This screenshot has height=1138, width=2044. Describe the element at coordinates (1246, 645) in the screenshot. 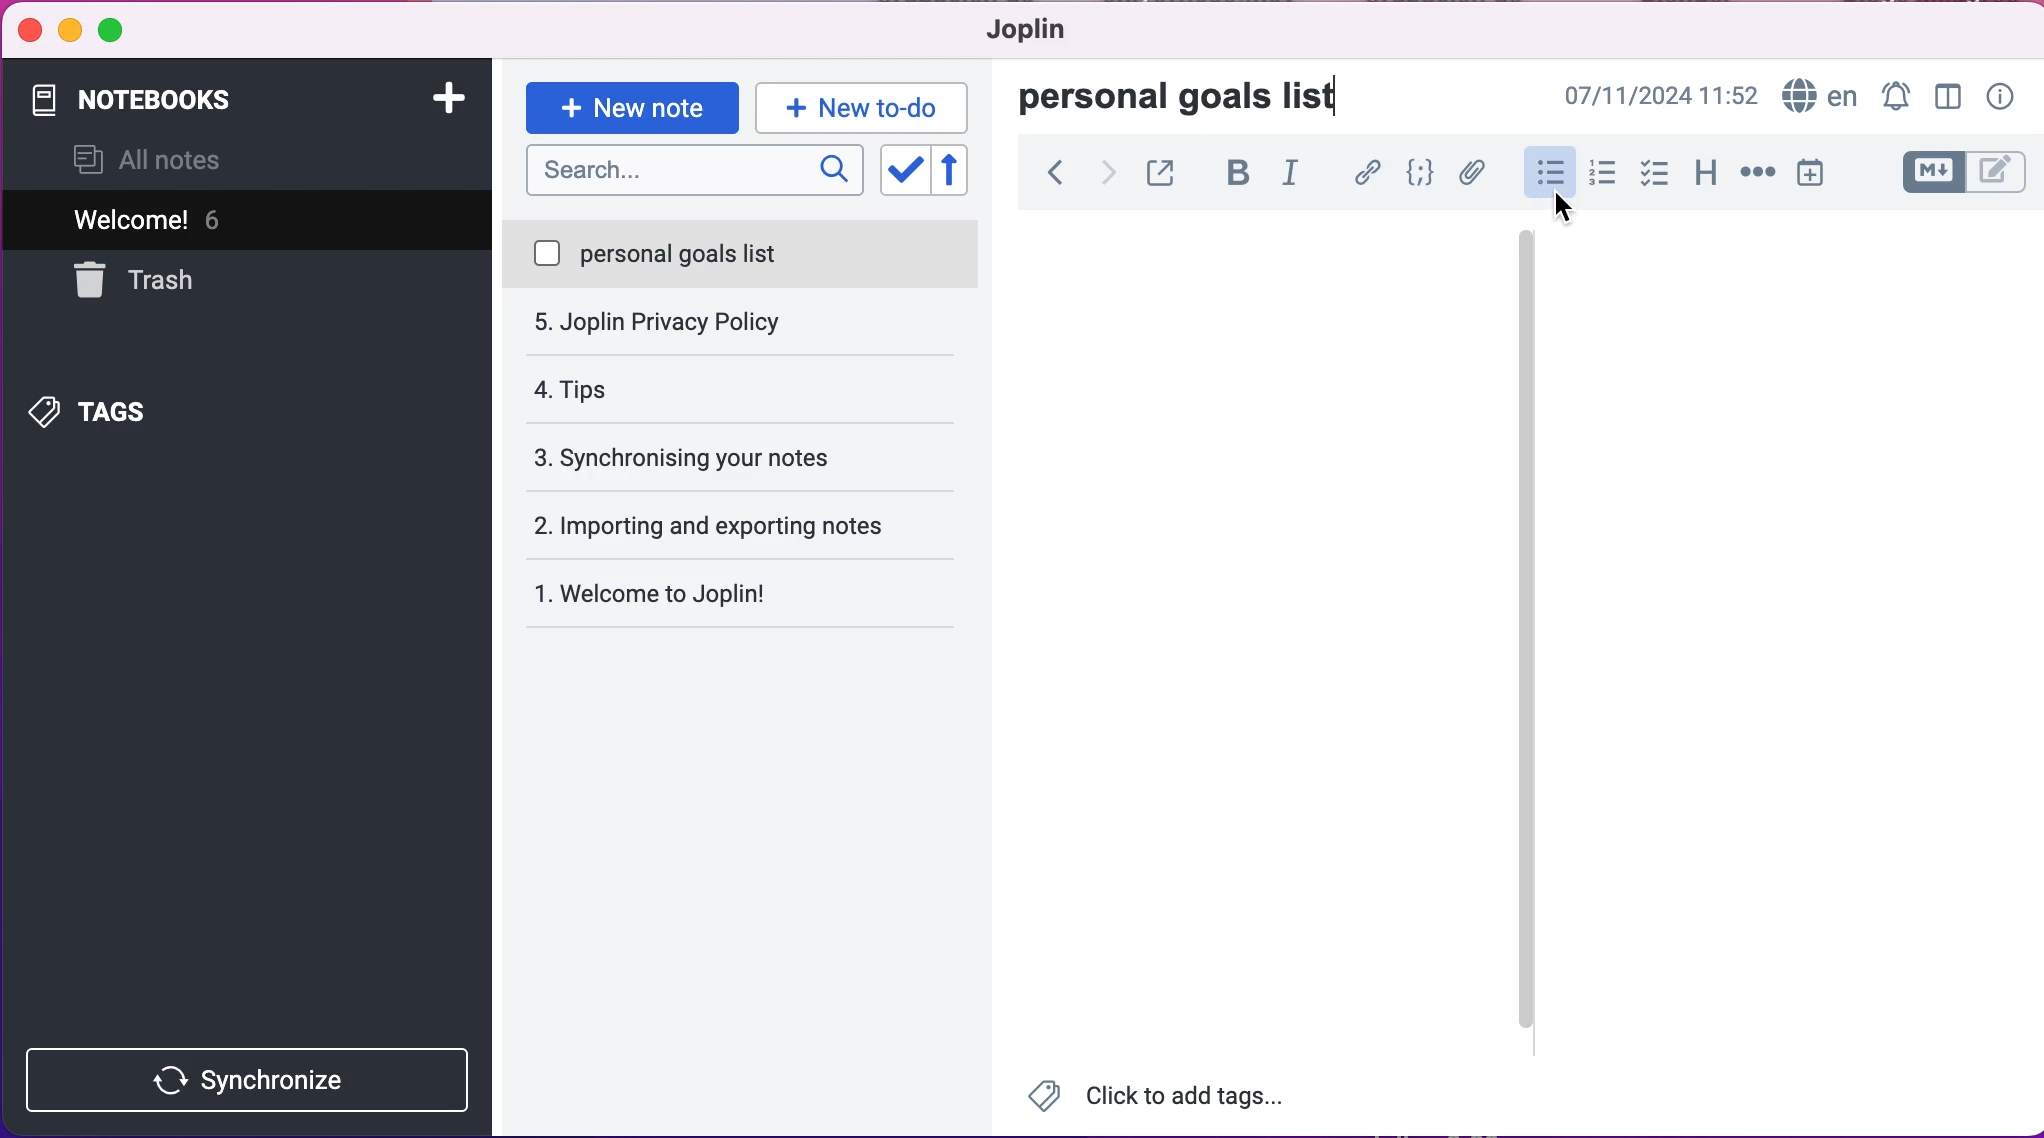

I see `empty canvas` at that location.